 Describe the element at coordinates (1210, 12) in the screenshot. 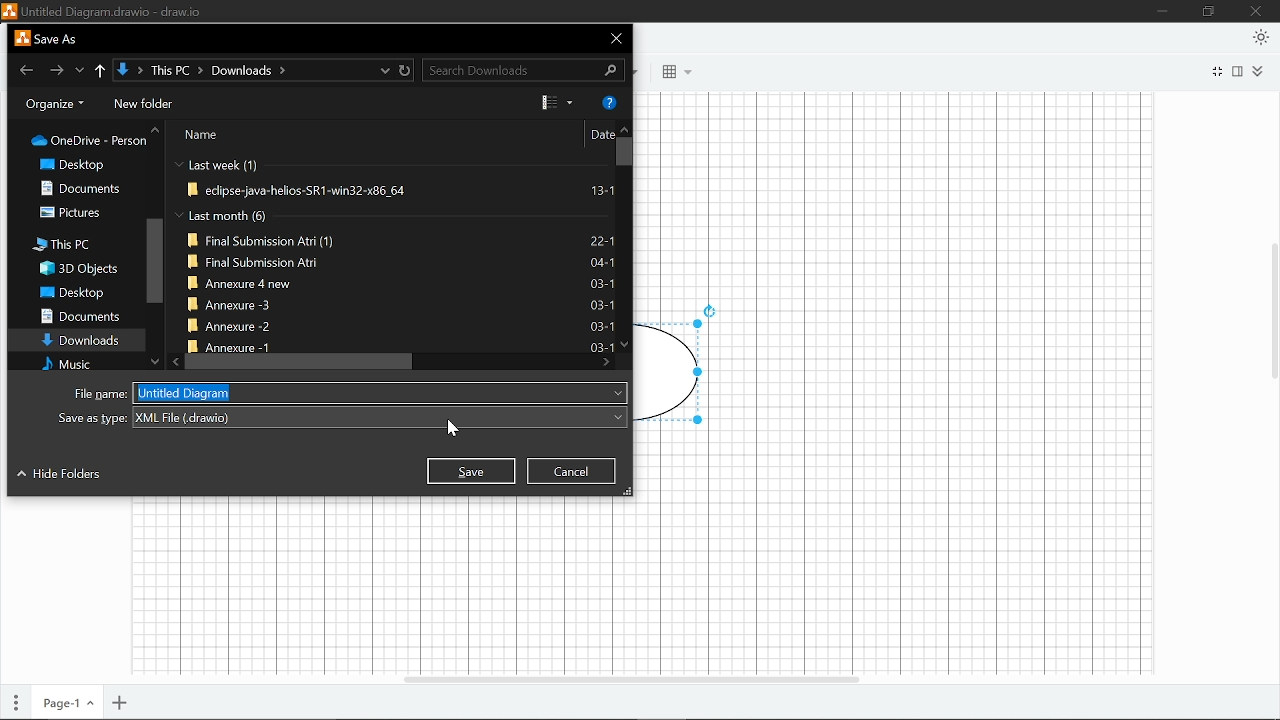

I see `restore down` at that location.